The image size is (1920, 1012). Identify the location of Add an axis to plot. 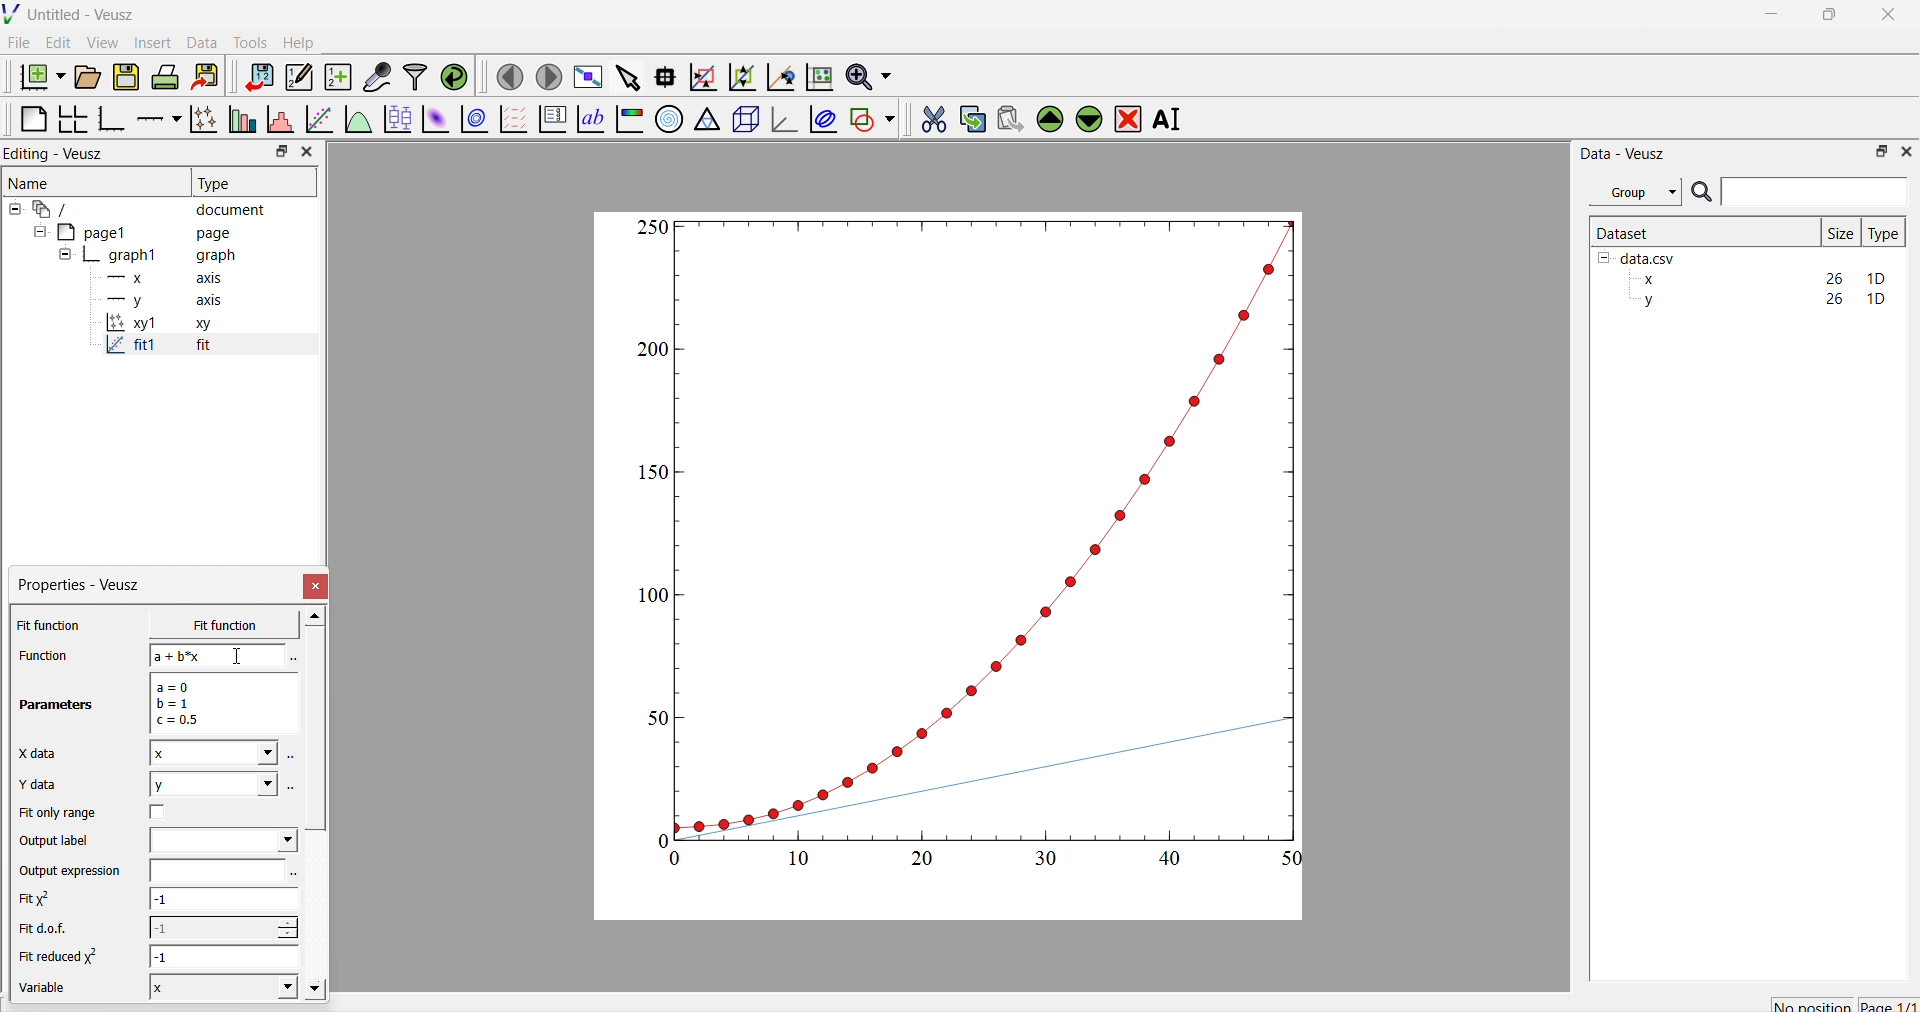
(153, 117).